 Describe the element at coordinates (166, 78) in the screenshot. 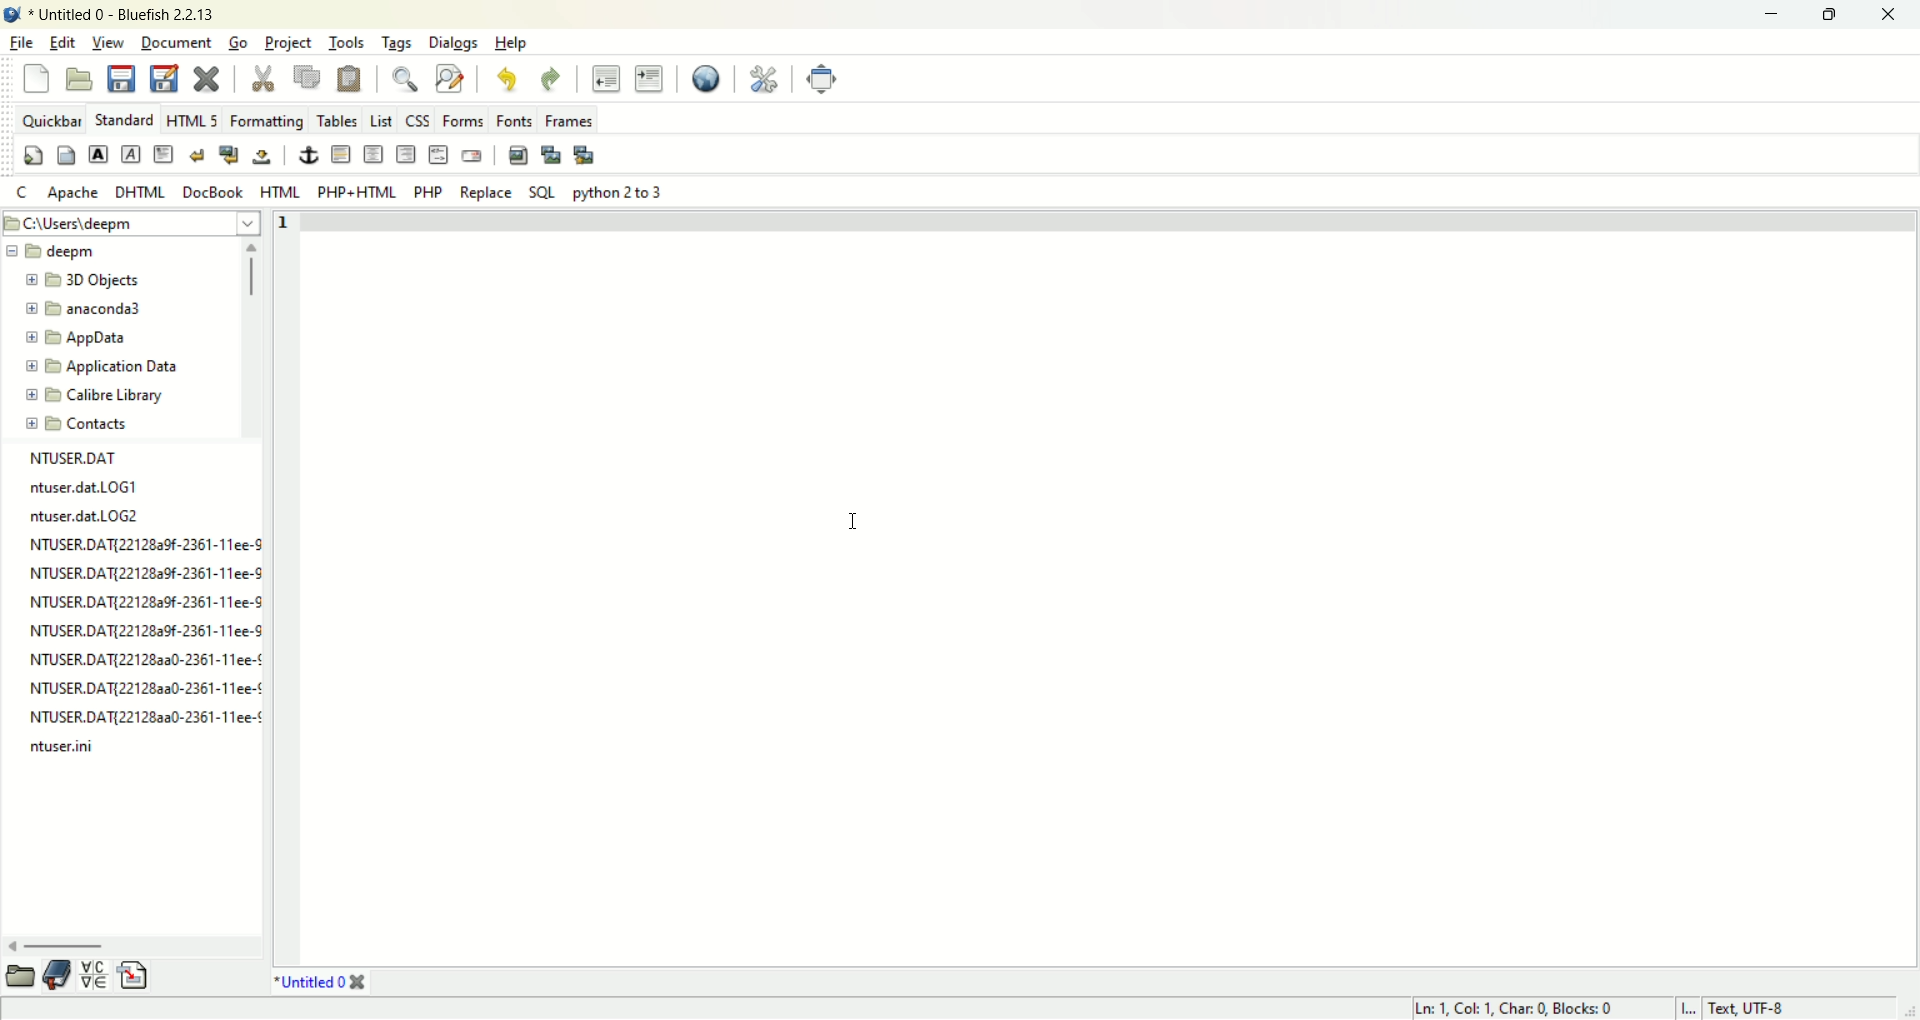

I see `save as` at that location.